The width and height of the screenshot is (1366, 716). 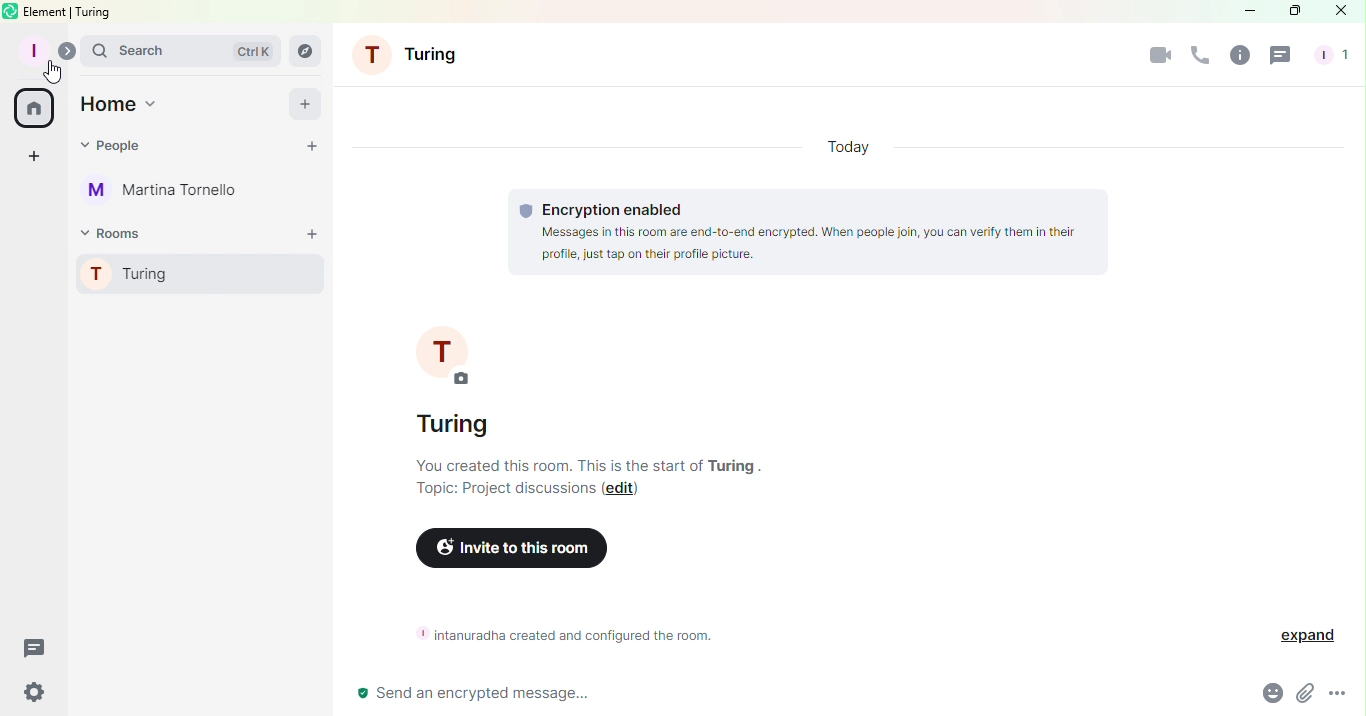 I want to click on People, so click(x=115, y=146).